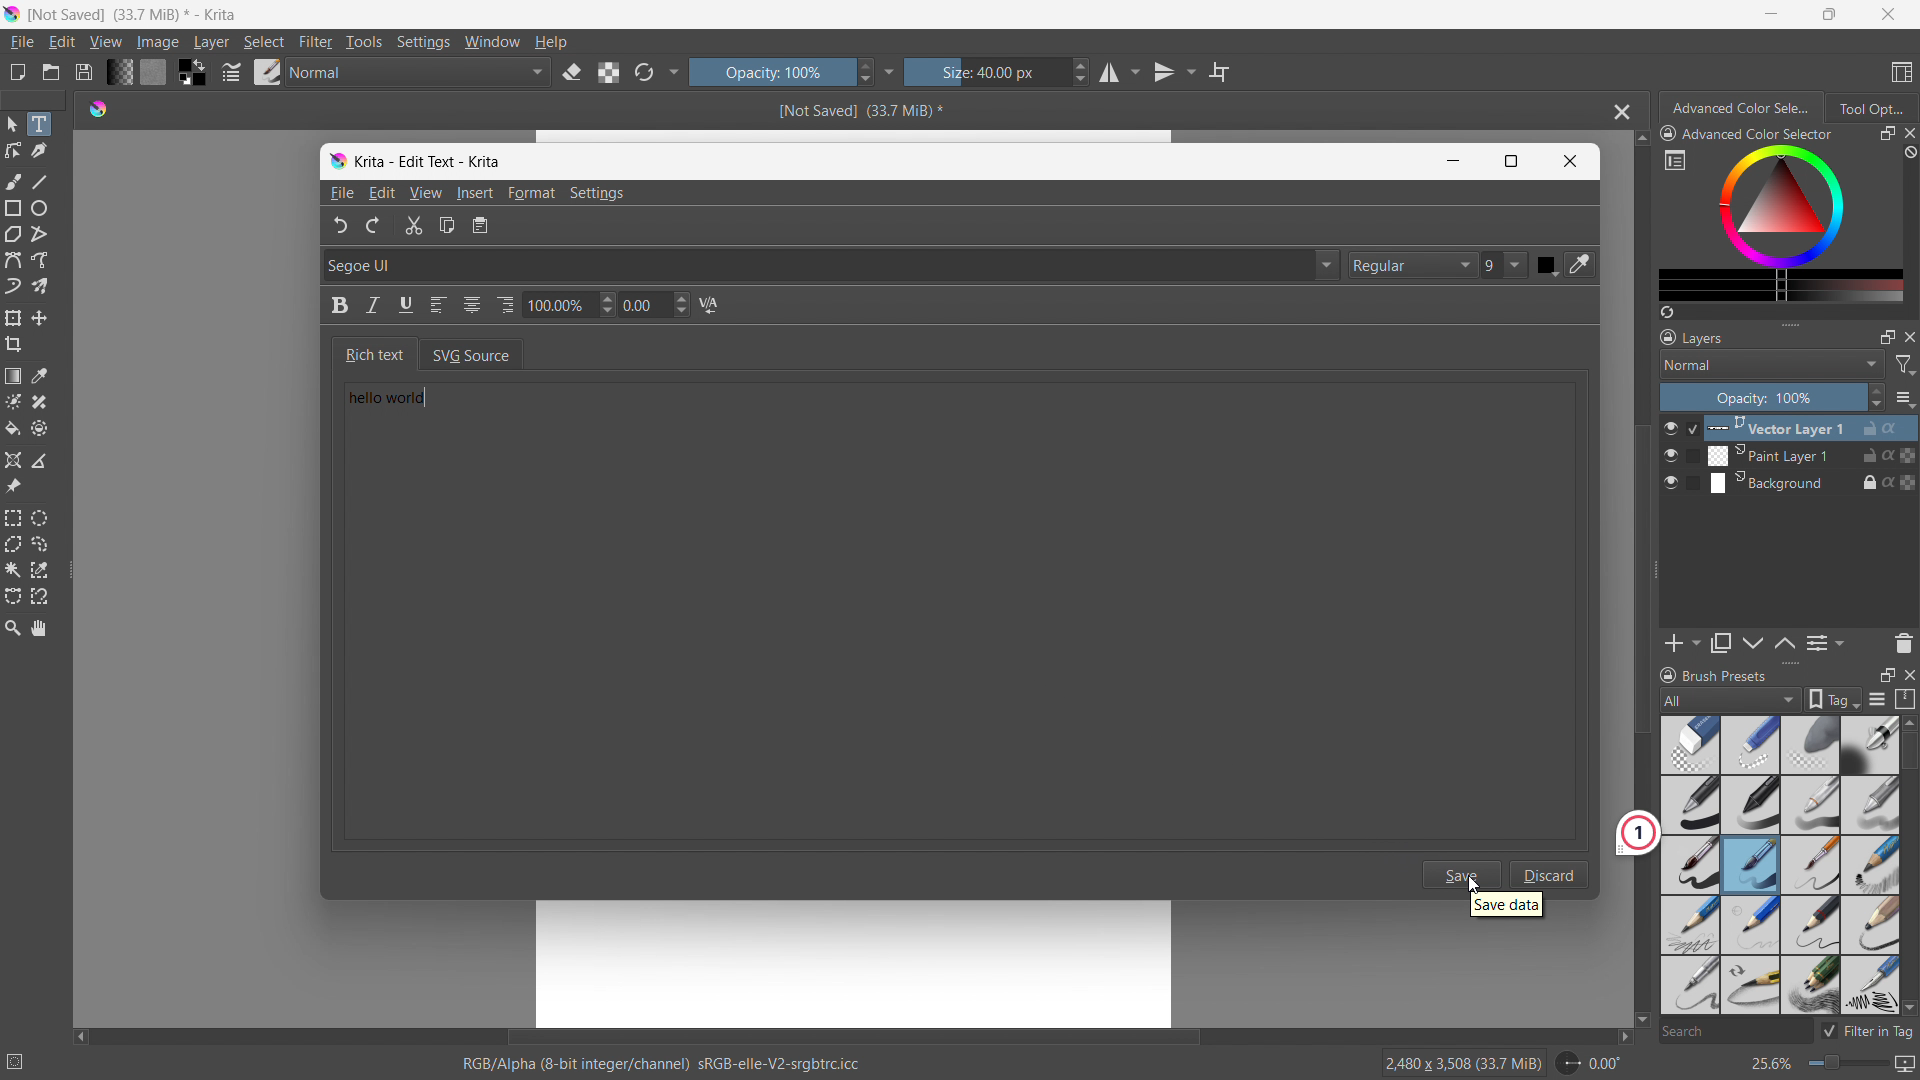 This screenshot has width=1920, height=1080. What do you see at coordinates (1908, 722) in the screenshot?
I see `scroll up` at bounding box center [1908, 722].